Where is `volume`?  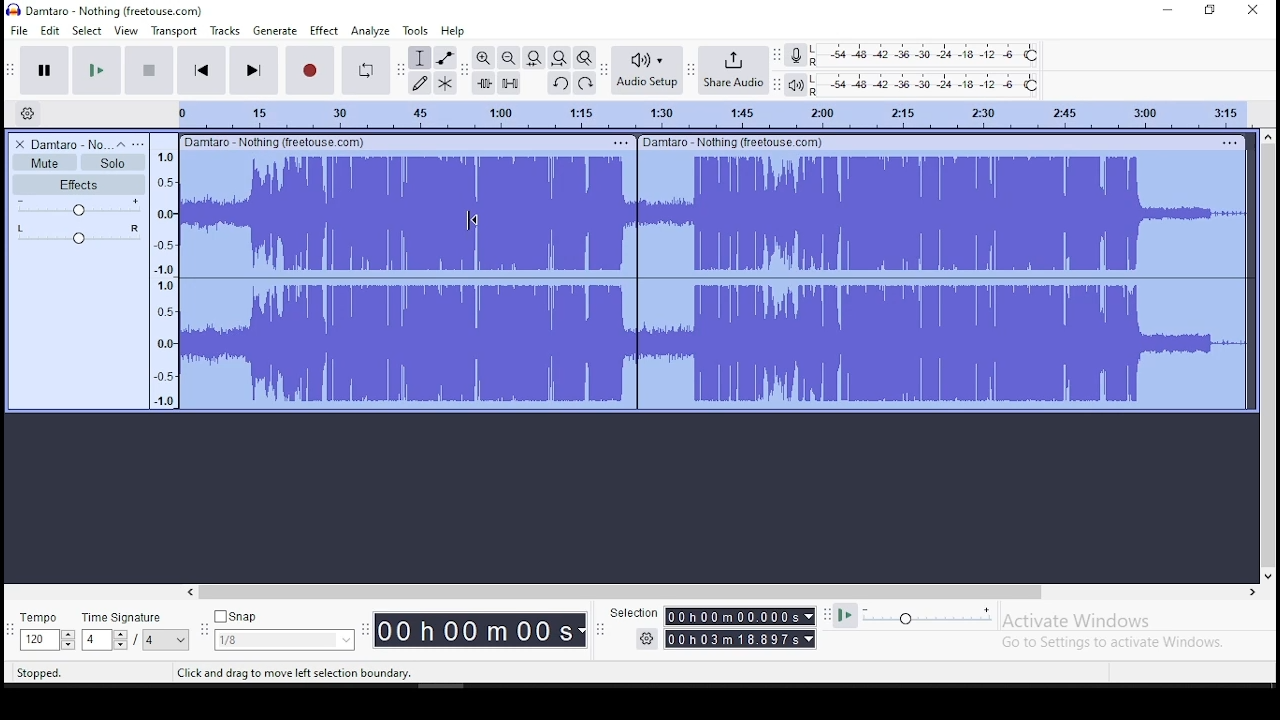
volume is located at coordinates (79, 209).